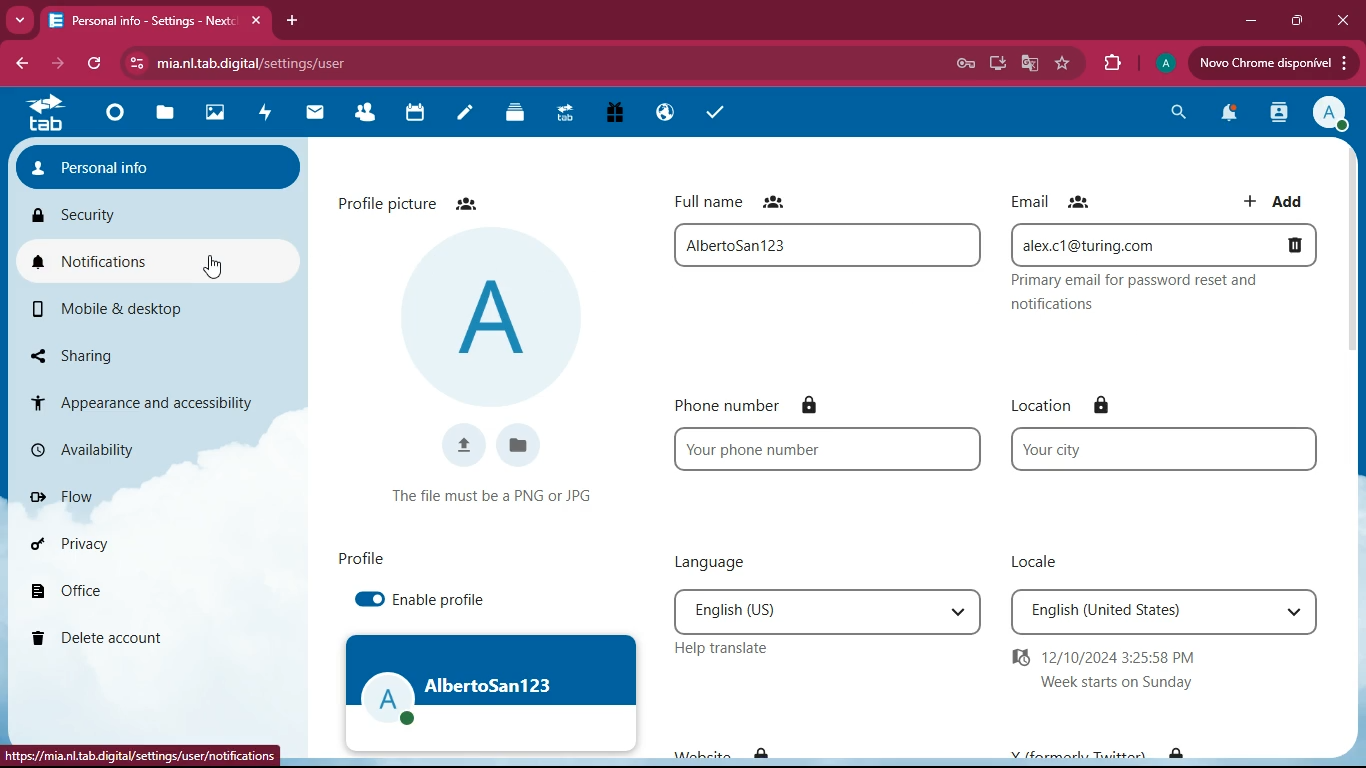 The image size is (1366, 768). What do you see at coordinates (55, 64) in the screenshot?
I see `forward` at bounding box center [55, 64].